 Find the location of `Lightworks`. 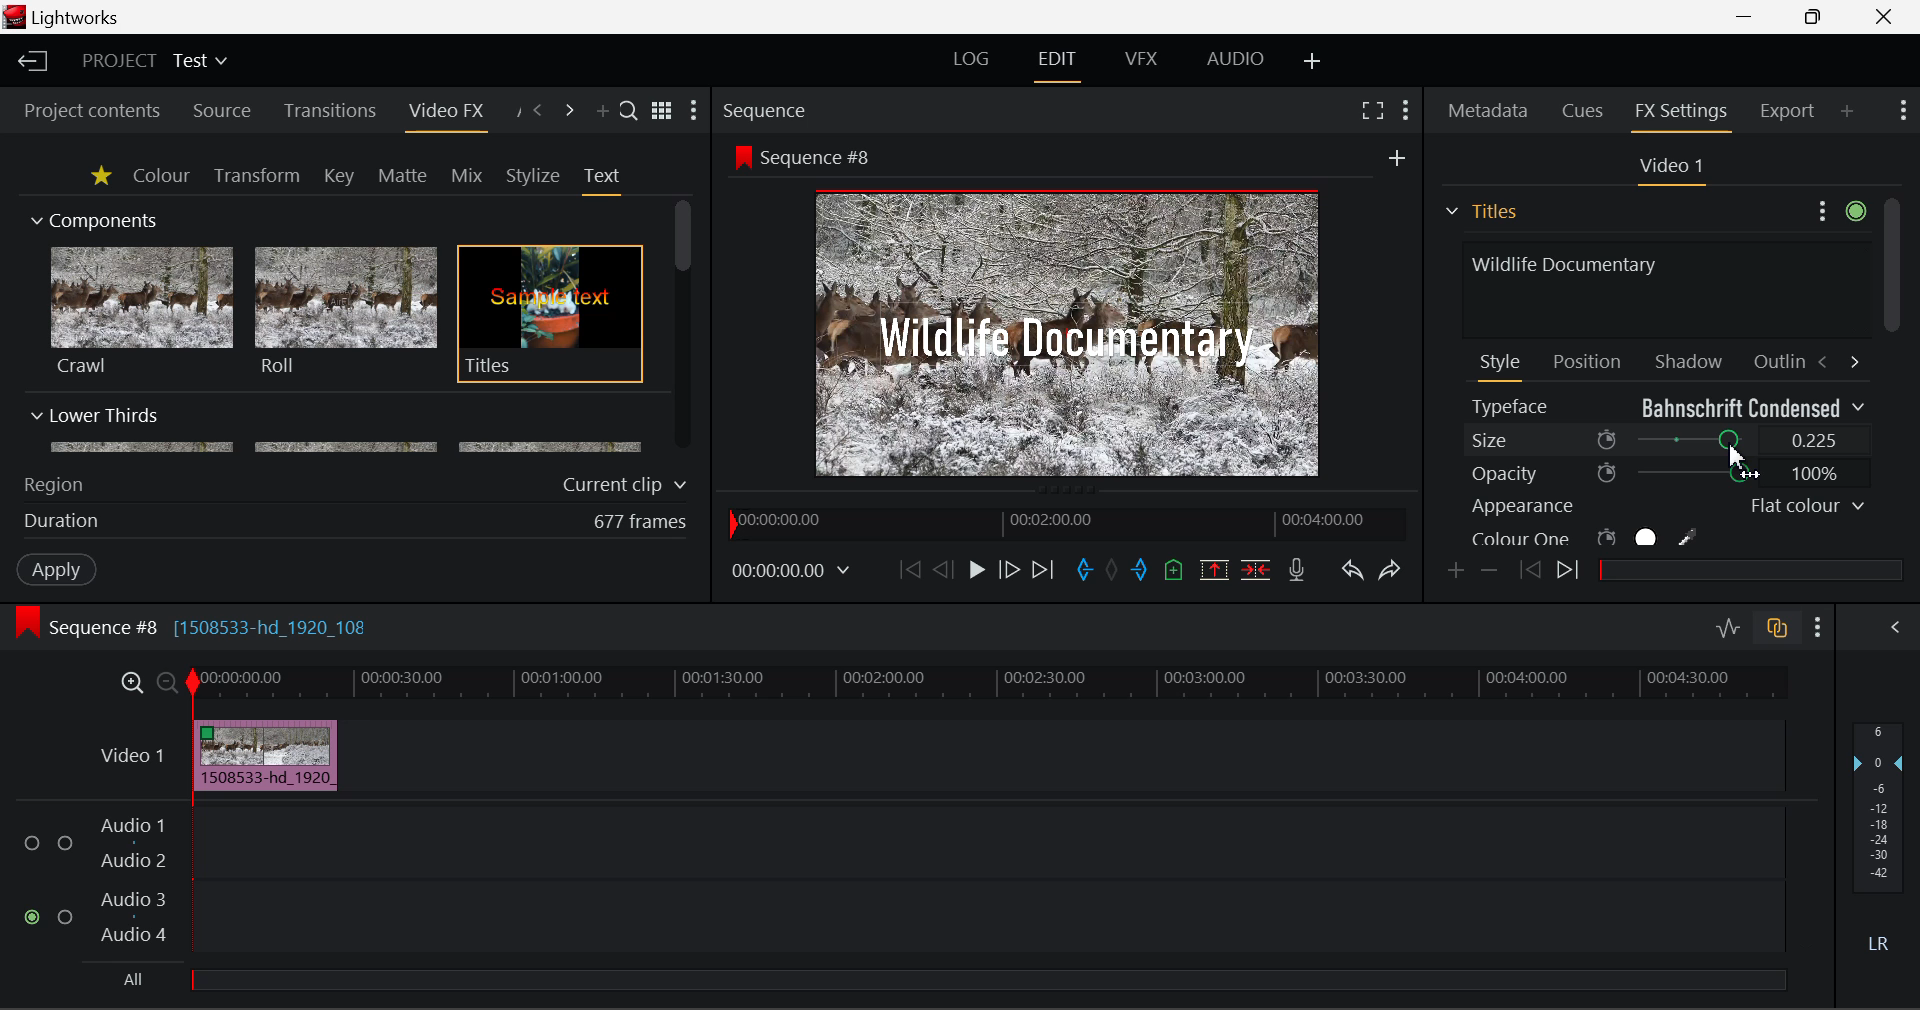

Lightworks is located at coordinates (78, 17).